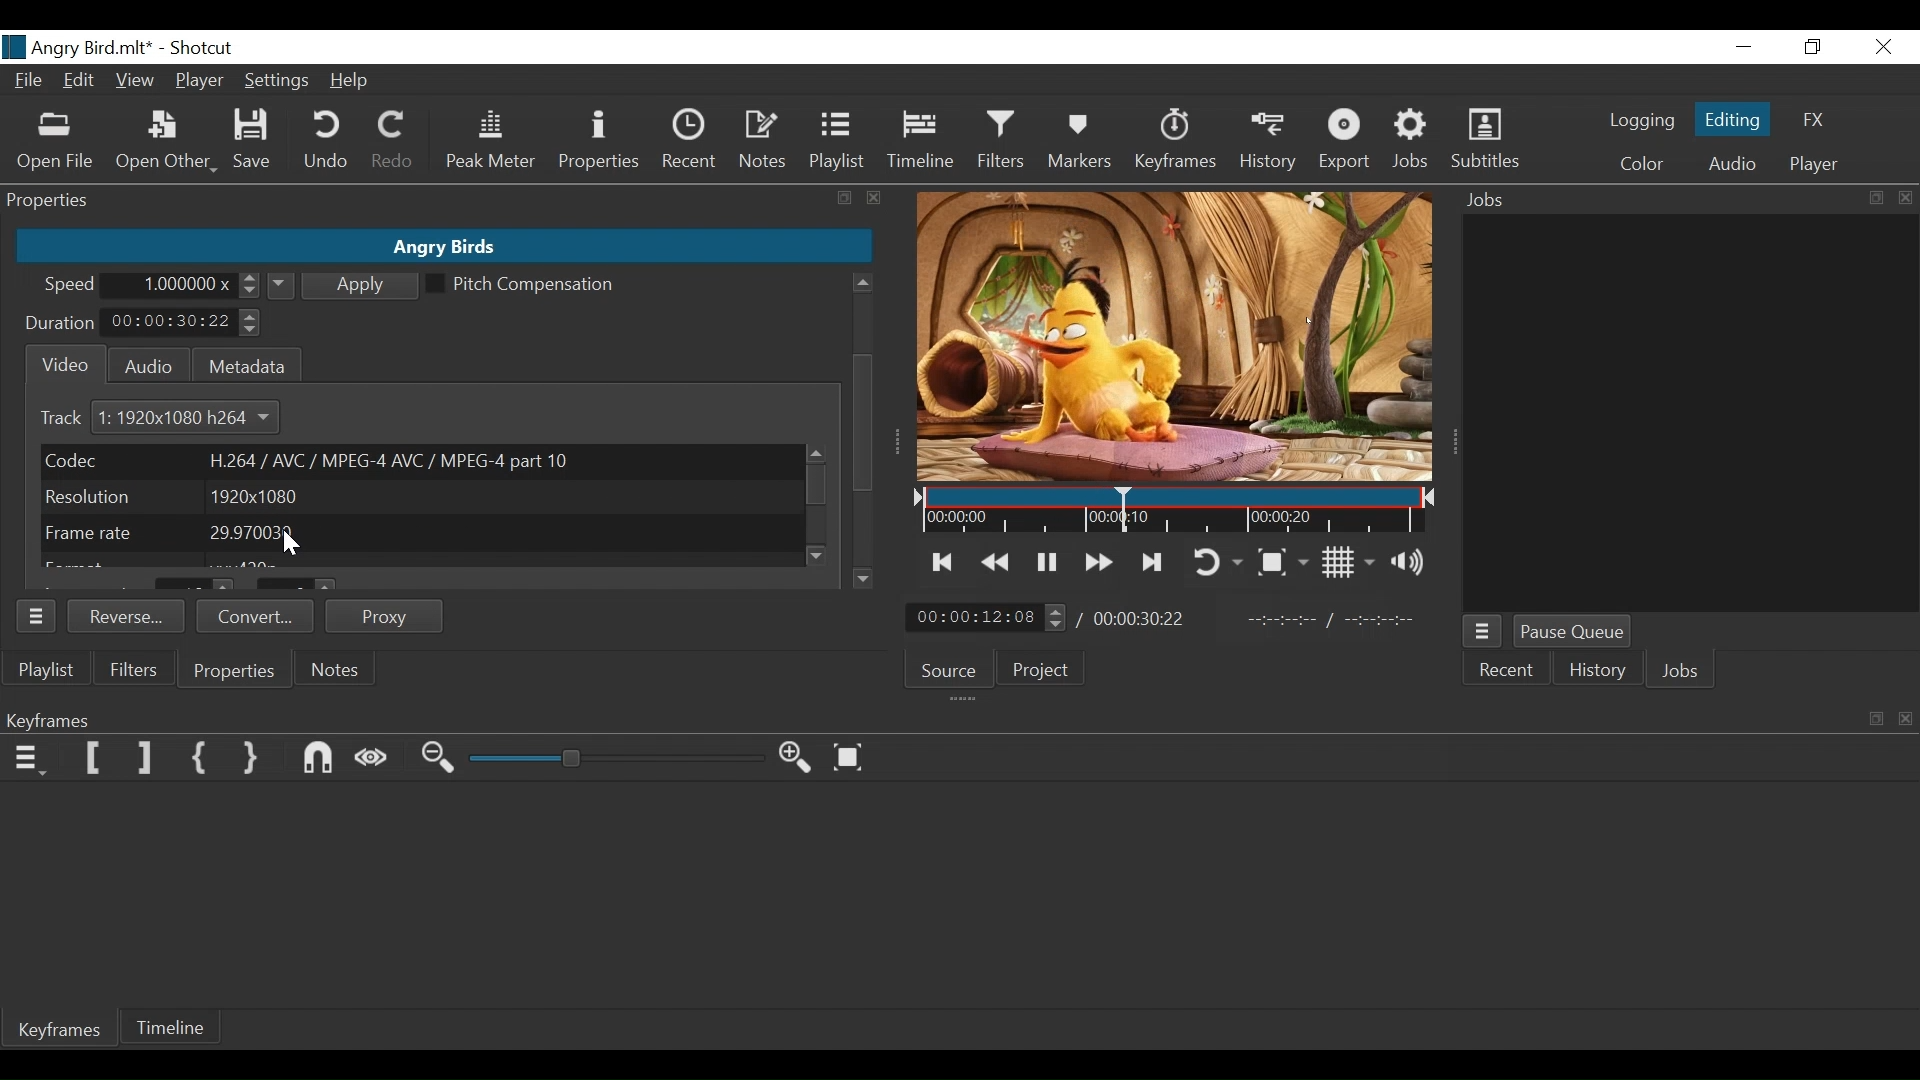  What do you see at coordinates (861, 363) in the screenshot?
I see `Vertical Scroll bar` at bounding box center [861, 363].